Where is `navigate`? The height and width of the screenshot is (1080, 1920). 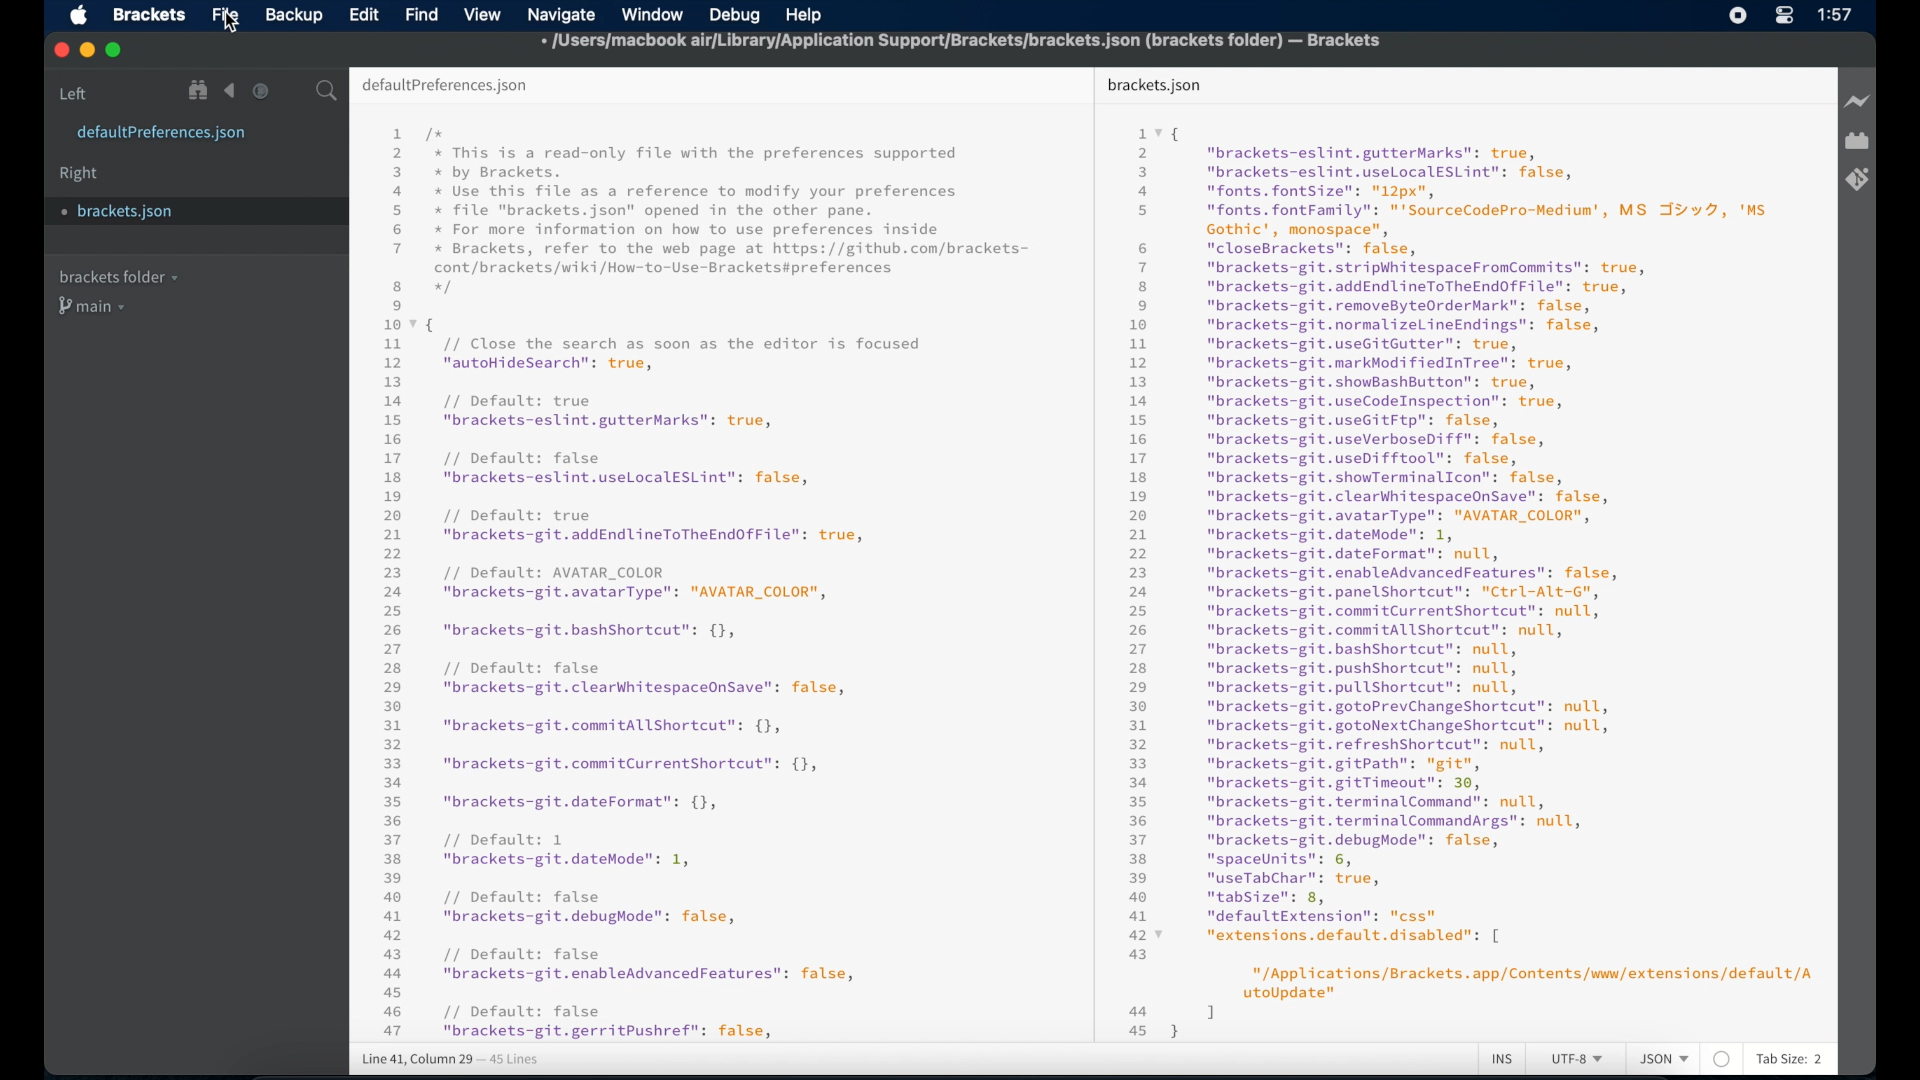 navigate is located at coordinates (559, 15).